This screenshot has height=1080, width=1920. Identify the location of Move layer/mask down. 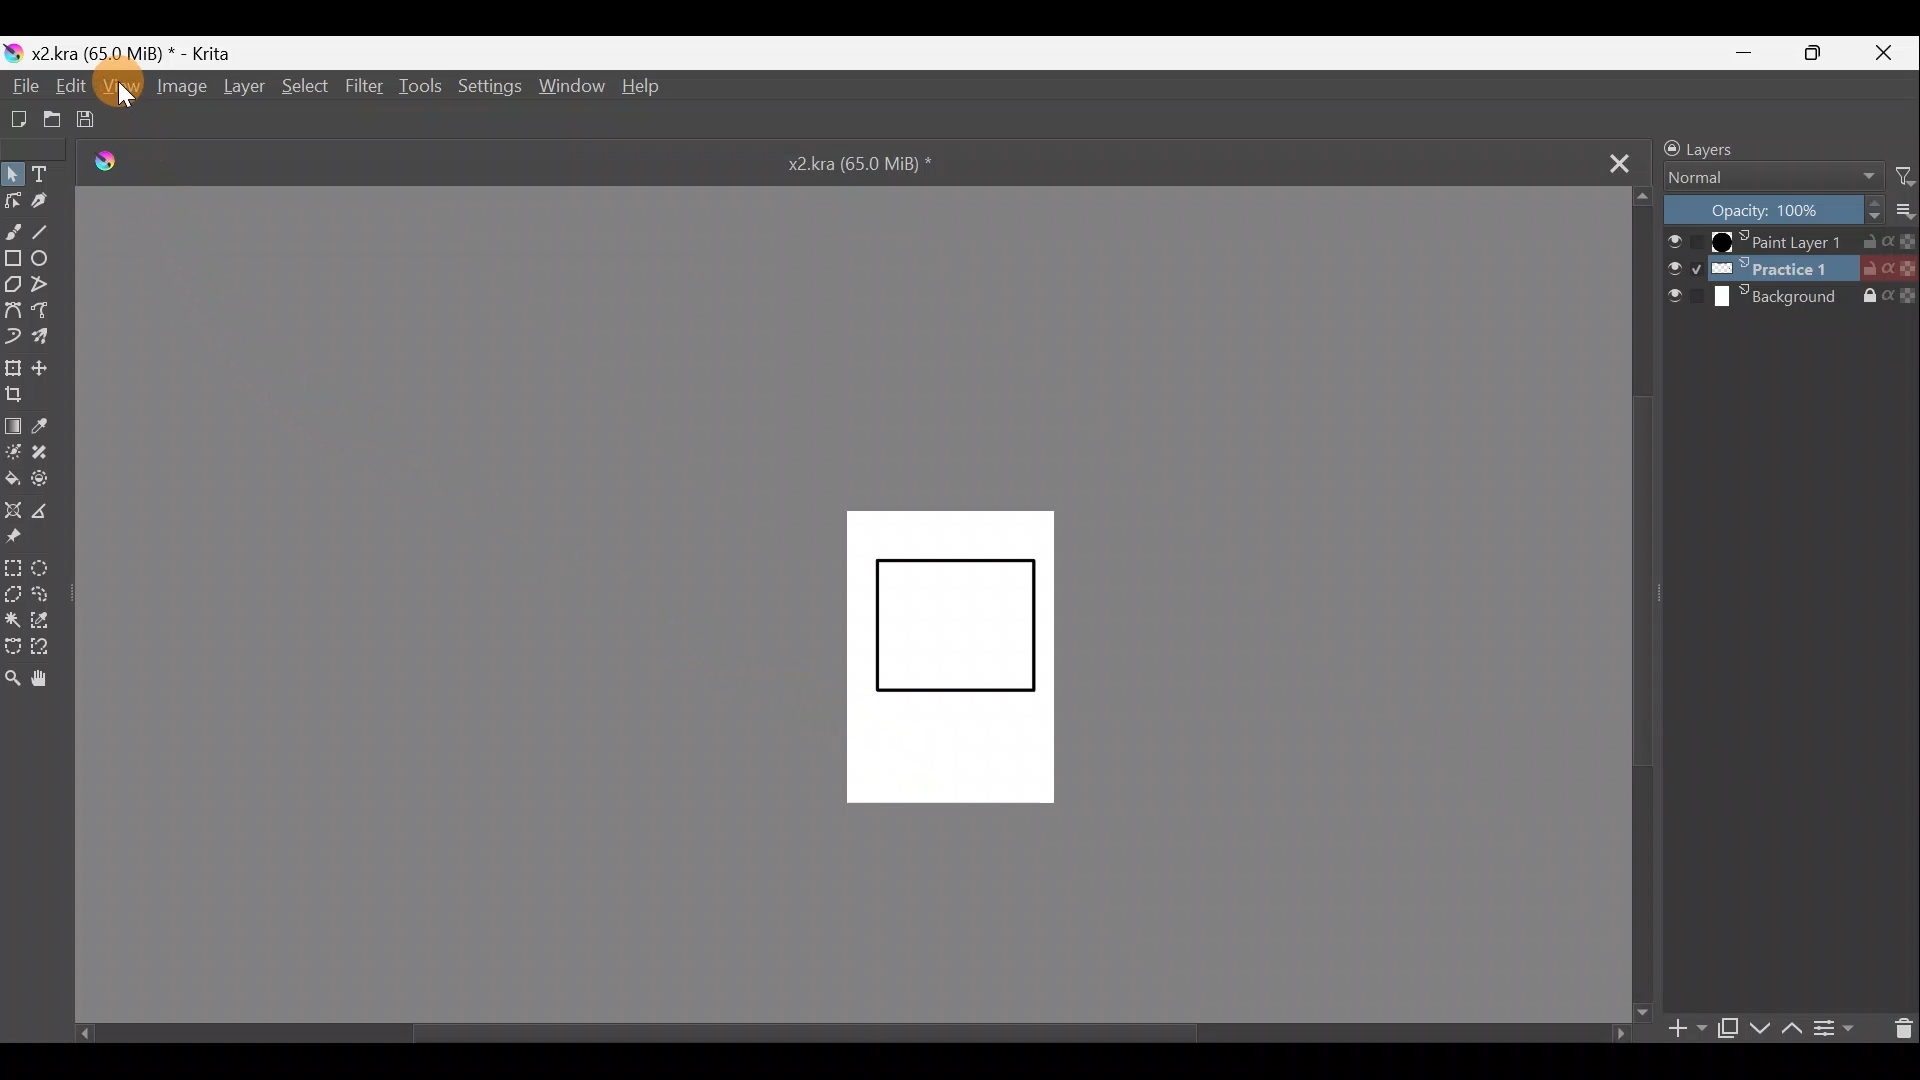
(1757, 1028).